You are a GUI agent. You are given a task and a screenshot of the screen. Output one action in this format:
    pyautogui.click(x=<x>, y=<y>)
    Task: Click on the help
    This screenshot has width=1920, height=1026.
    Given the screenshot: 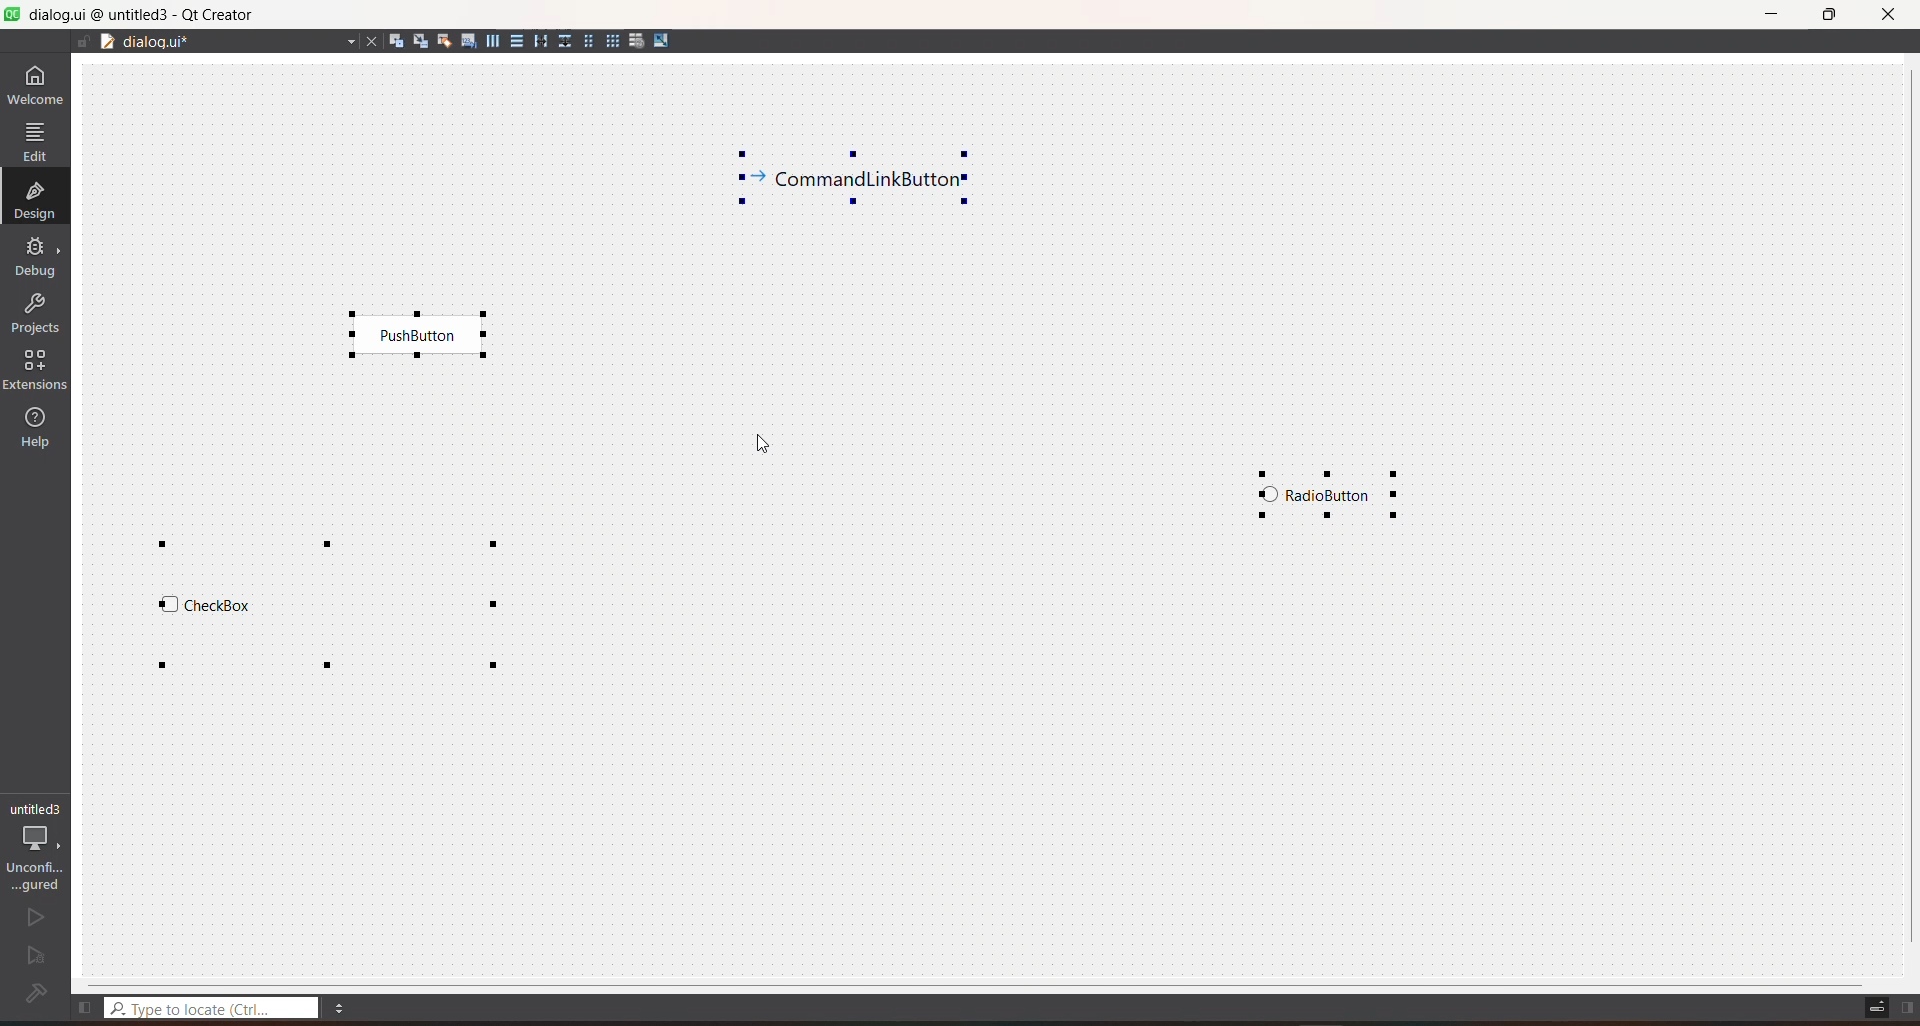 What is the action you would take?
    pyautogui.click(x=36, y=427)
    